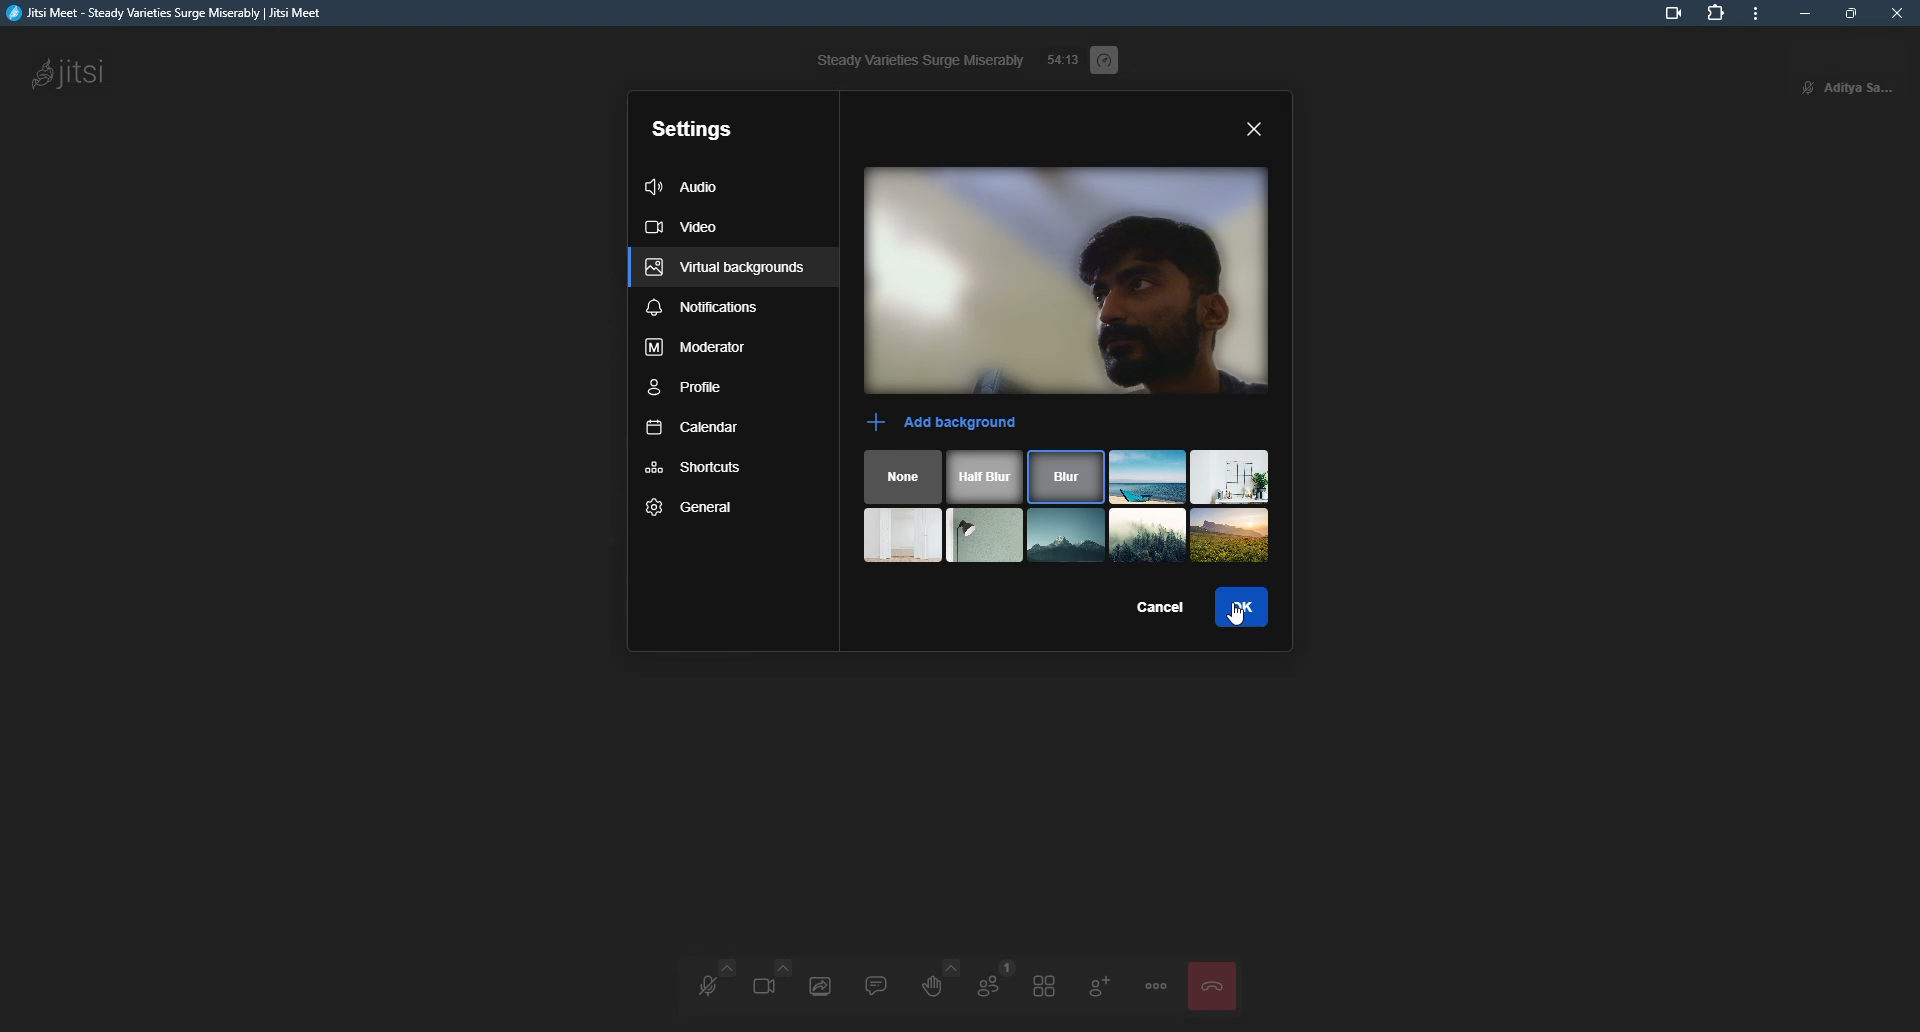 Image resolution: width=1920 pixels, height=1032 pixels. What do you see at coordinates (1246, 617) in the screenshot?
I see `Cursor` at bounding box center [1246, 617].